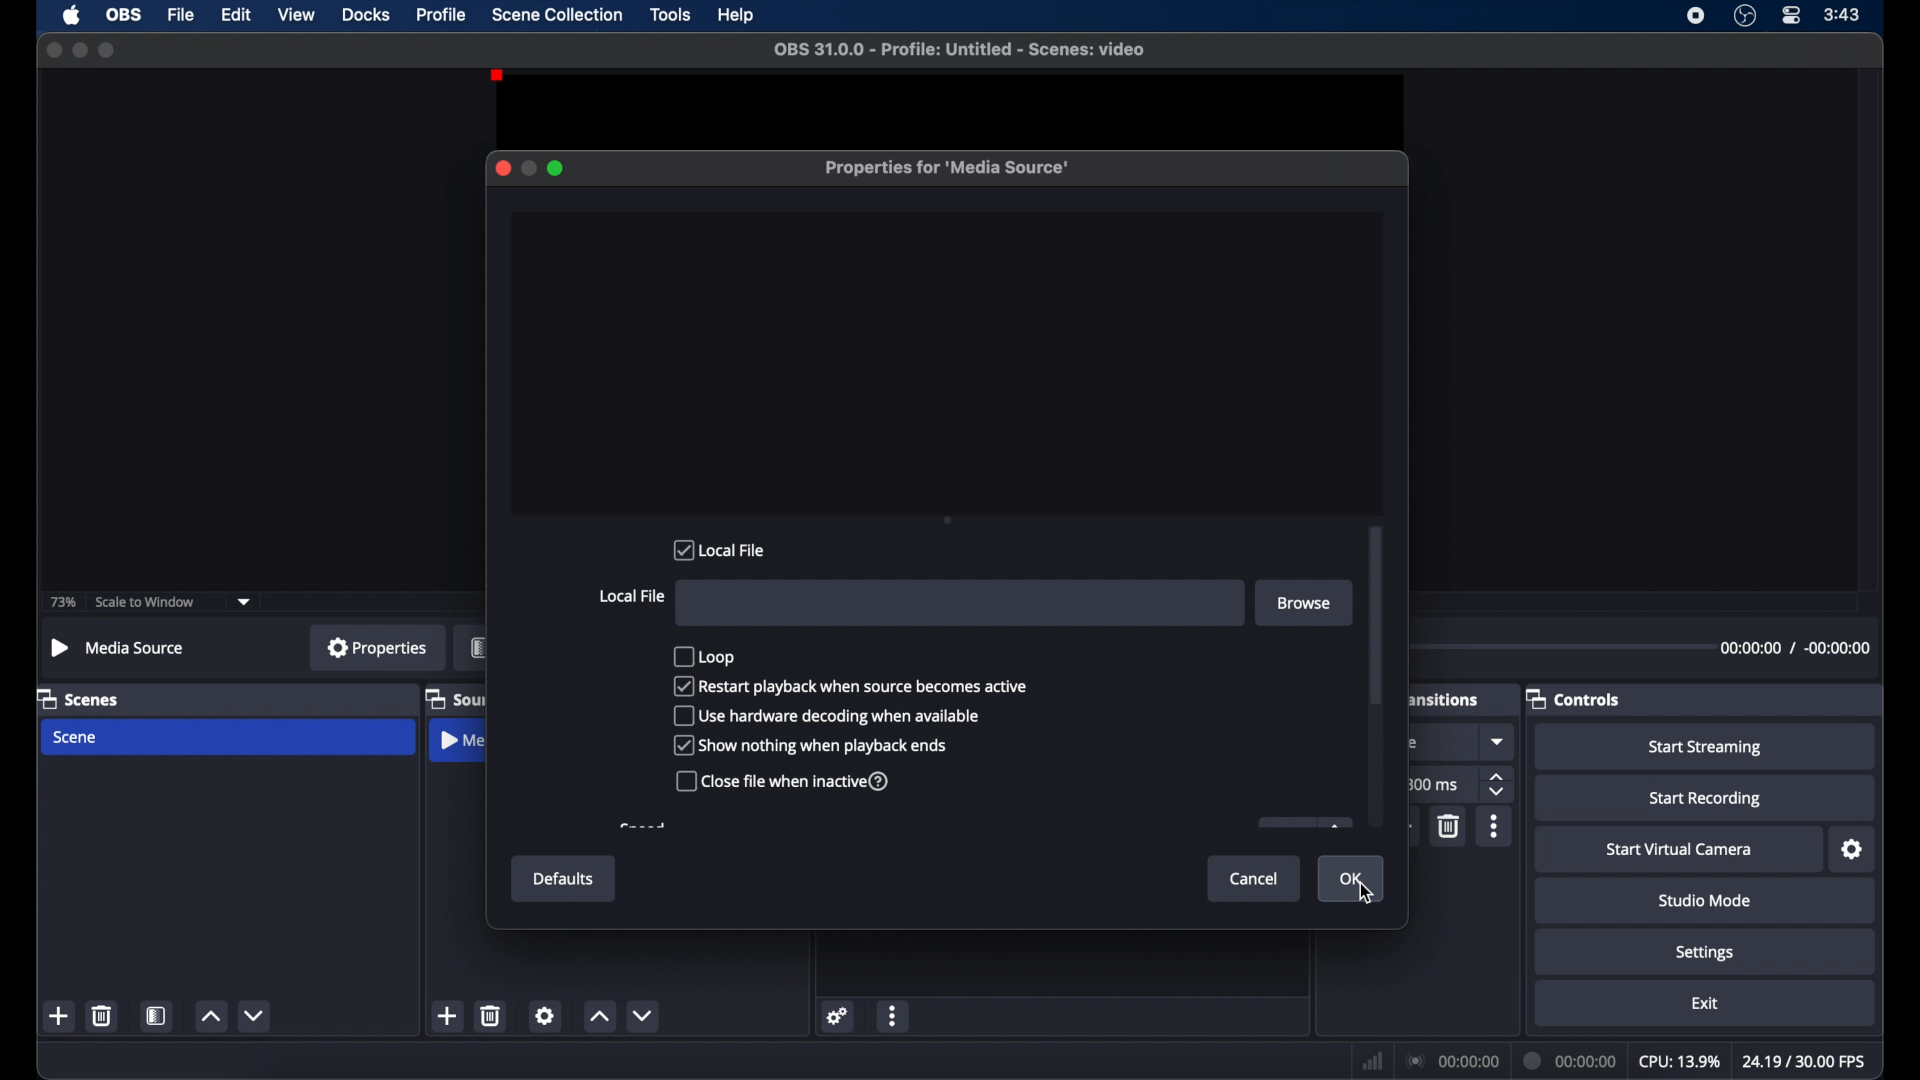  Describe the element at coordinates (1678, 1062) in the screenshot. I see `cpu: 13.9%` at that location.